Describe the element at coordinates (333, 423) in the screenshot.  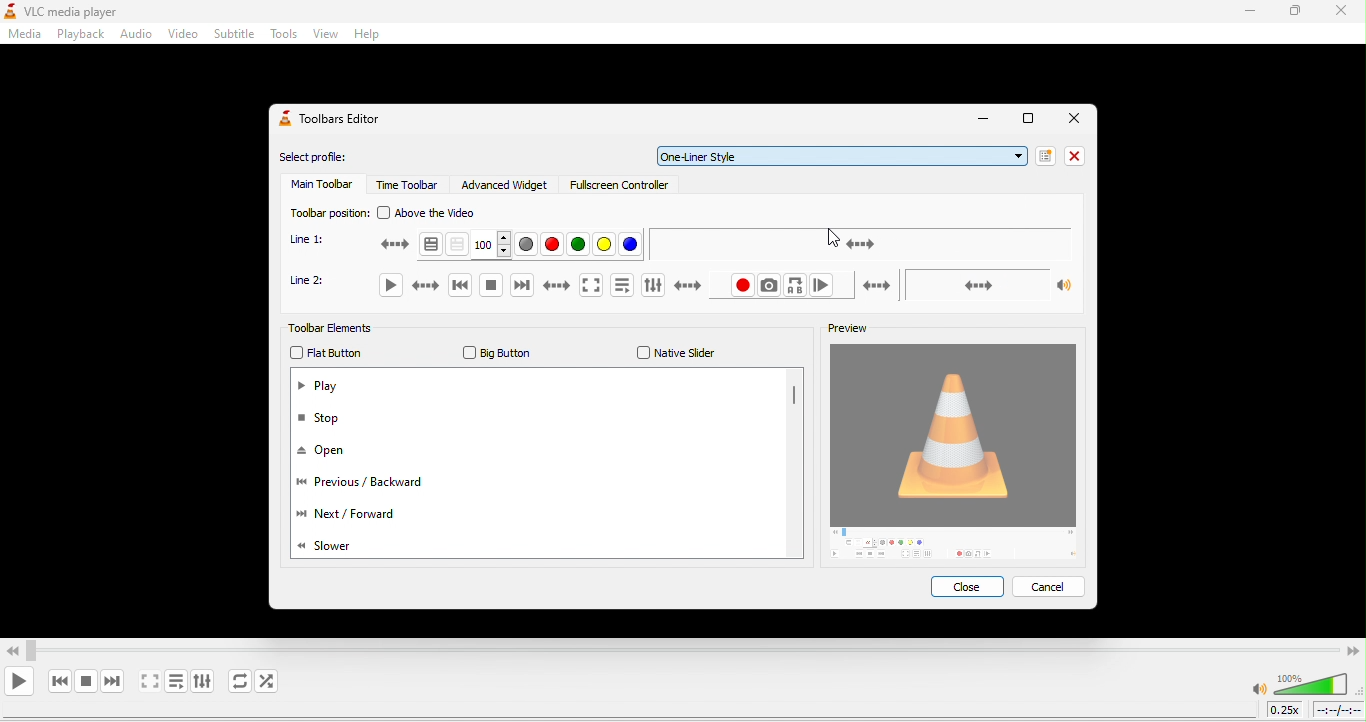
I see `stop` at that location.